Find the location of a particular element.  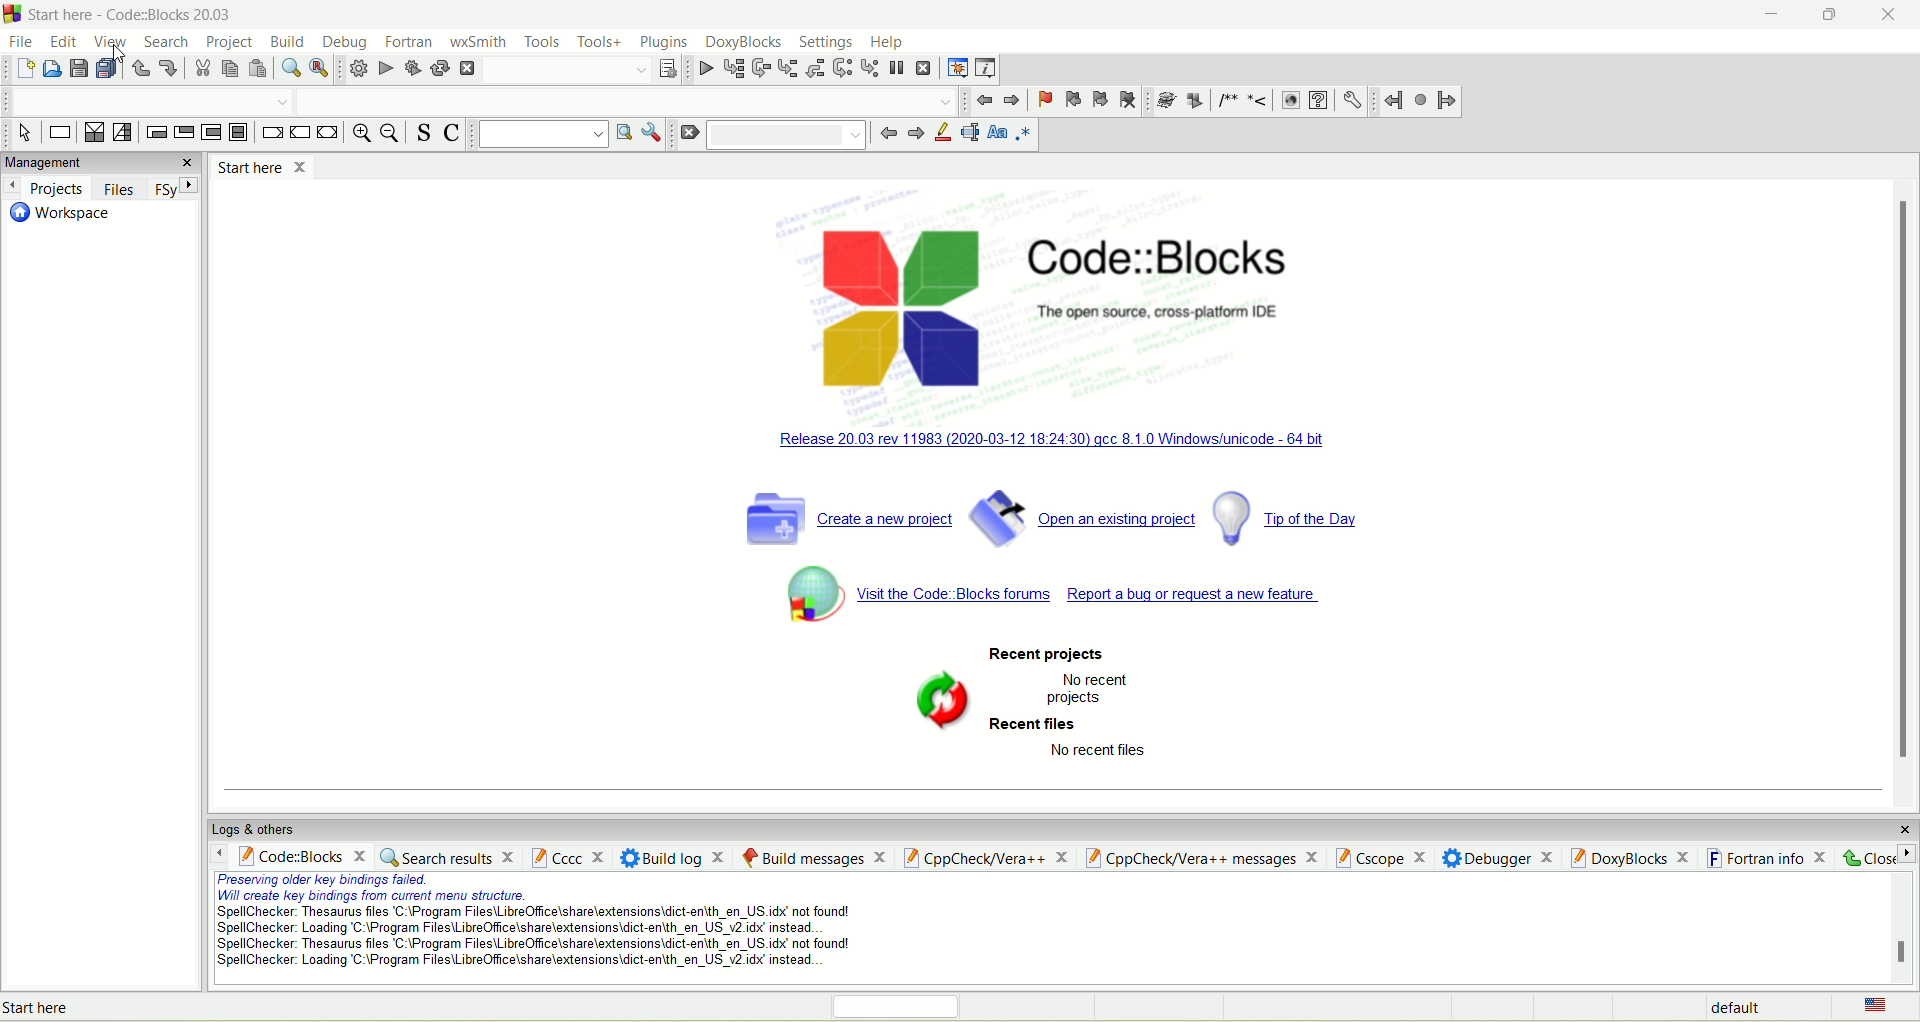

stop debugger is located at coordinates (927, 69).